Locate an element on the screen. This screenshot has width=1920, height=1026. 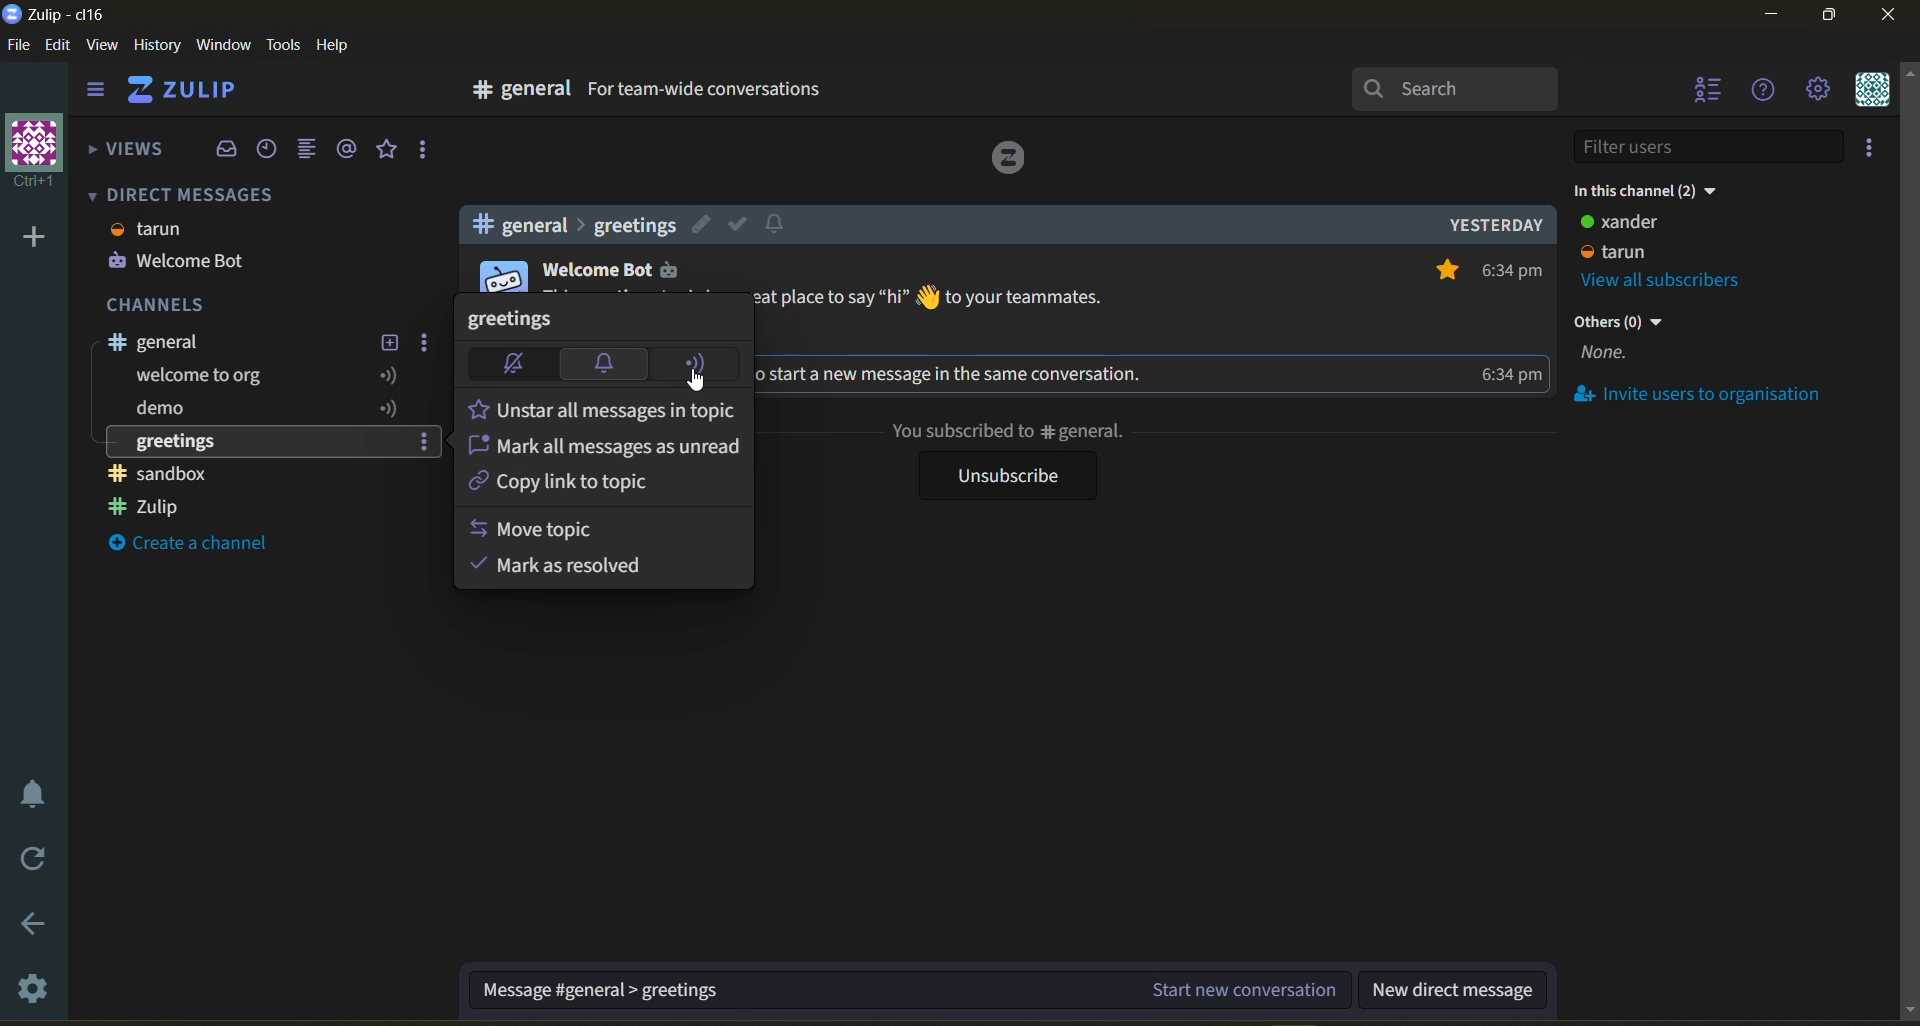
mark messages as unread is located at coordinates (601, 446).